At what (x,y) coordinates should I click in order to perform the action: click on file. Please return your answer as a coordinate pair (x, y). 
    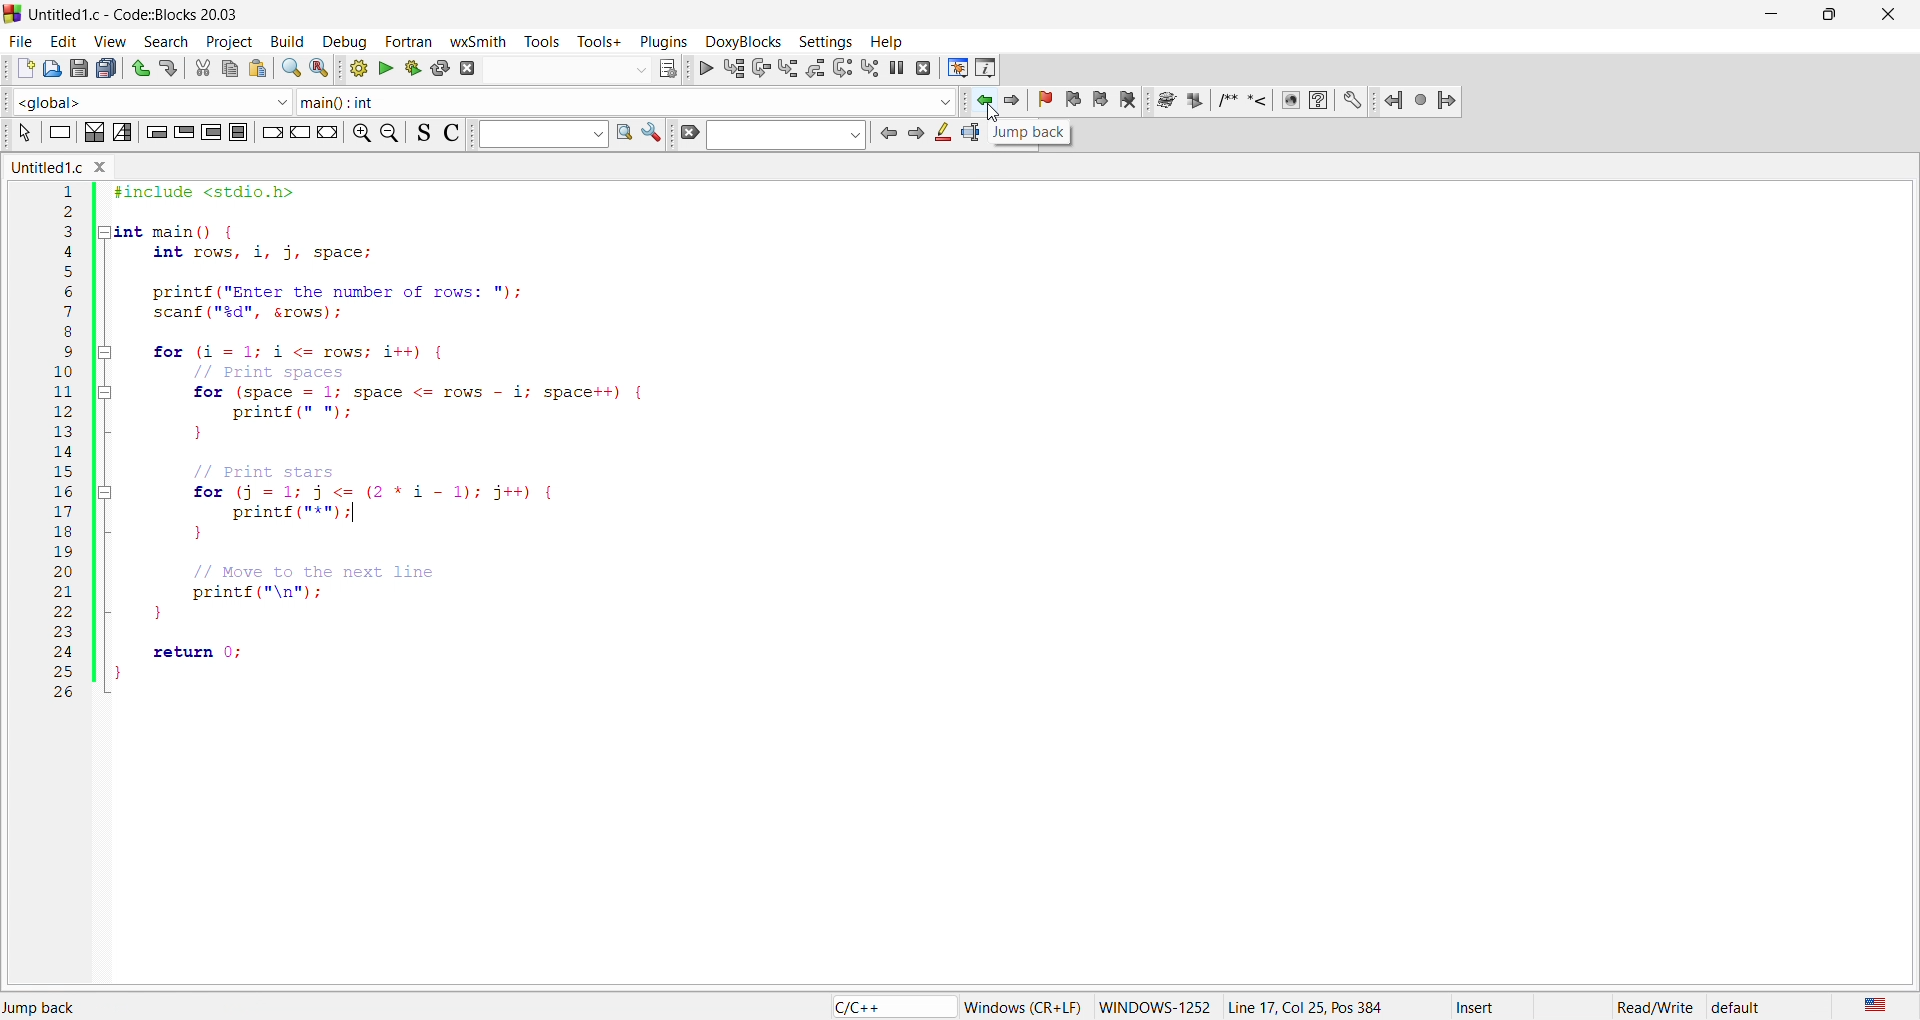
    Looking at the image, I should click on (21, 41).